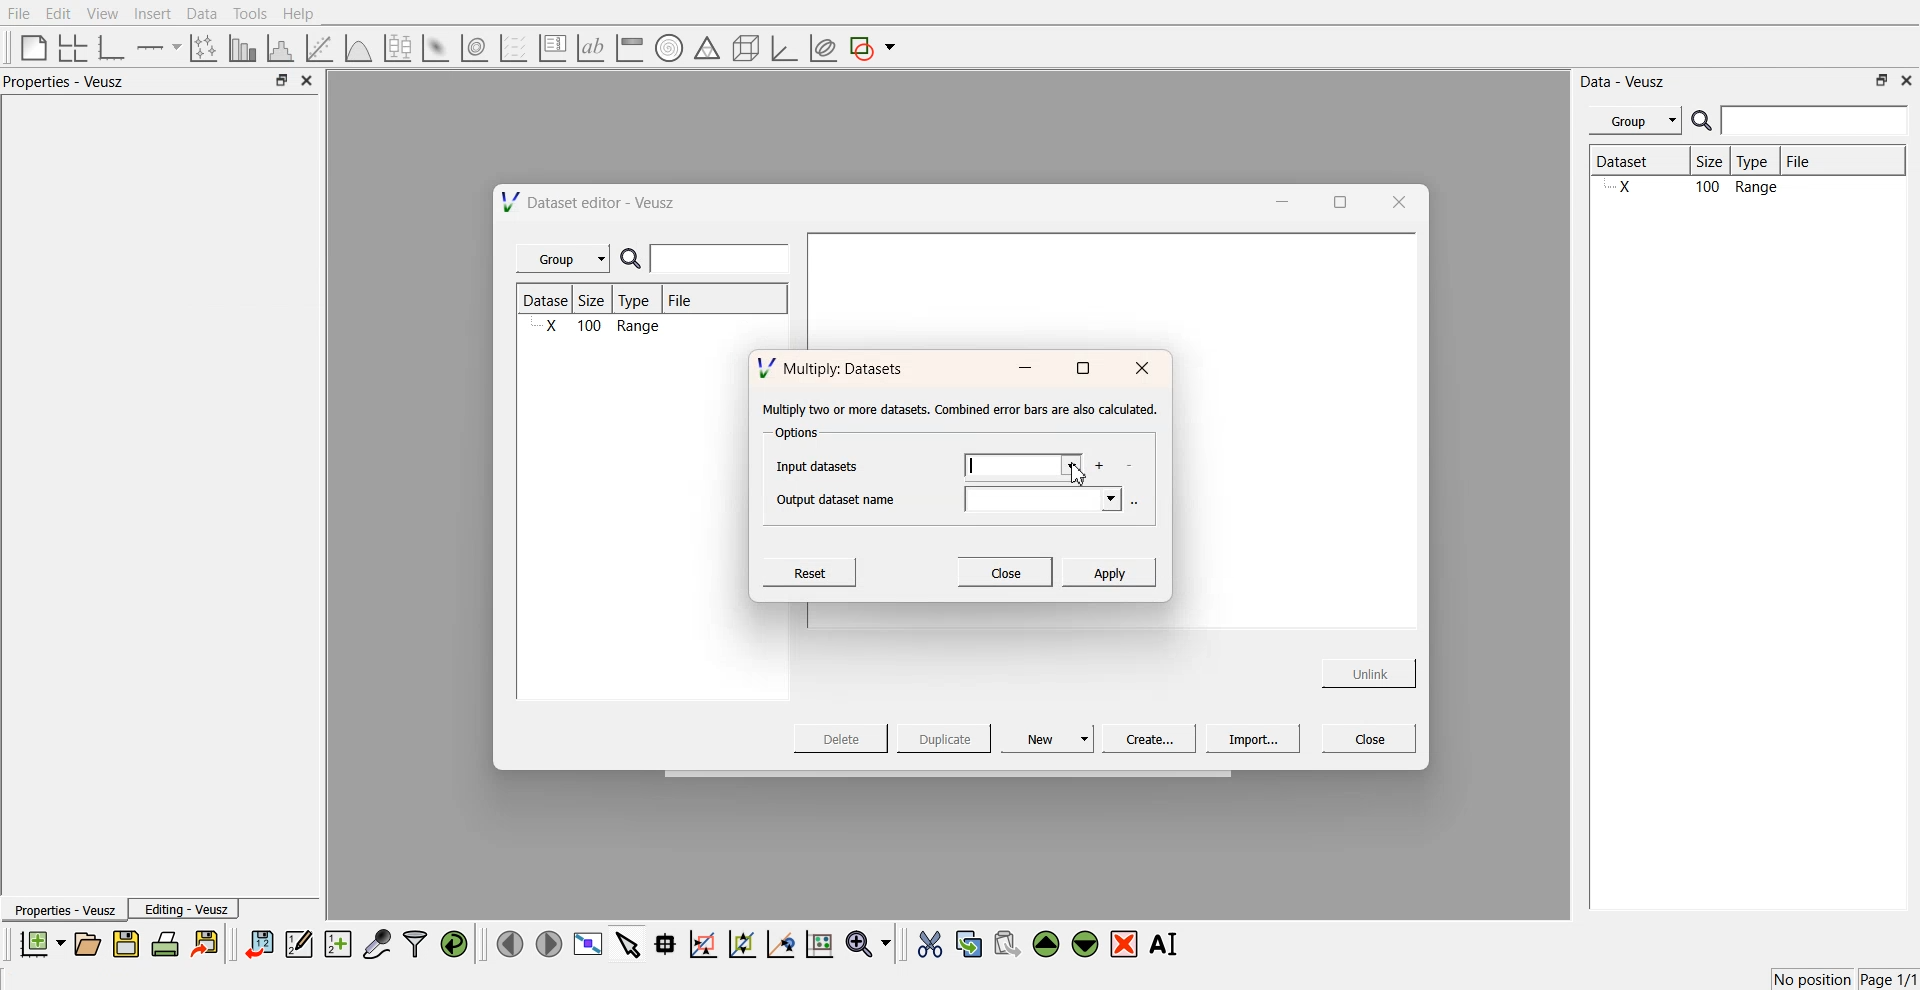  What do you see at coordinates (928, 945) in the screenshot?
I see `cut the selected widgets` at bounding box center [928, 945].